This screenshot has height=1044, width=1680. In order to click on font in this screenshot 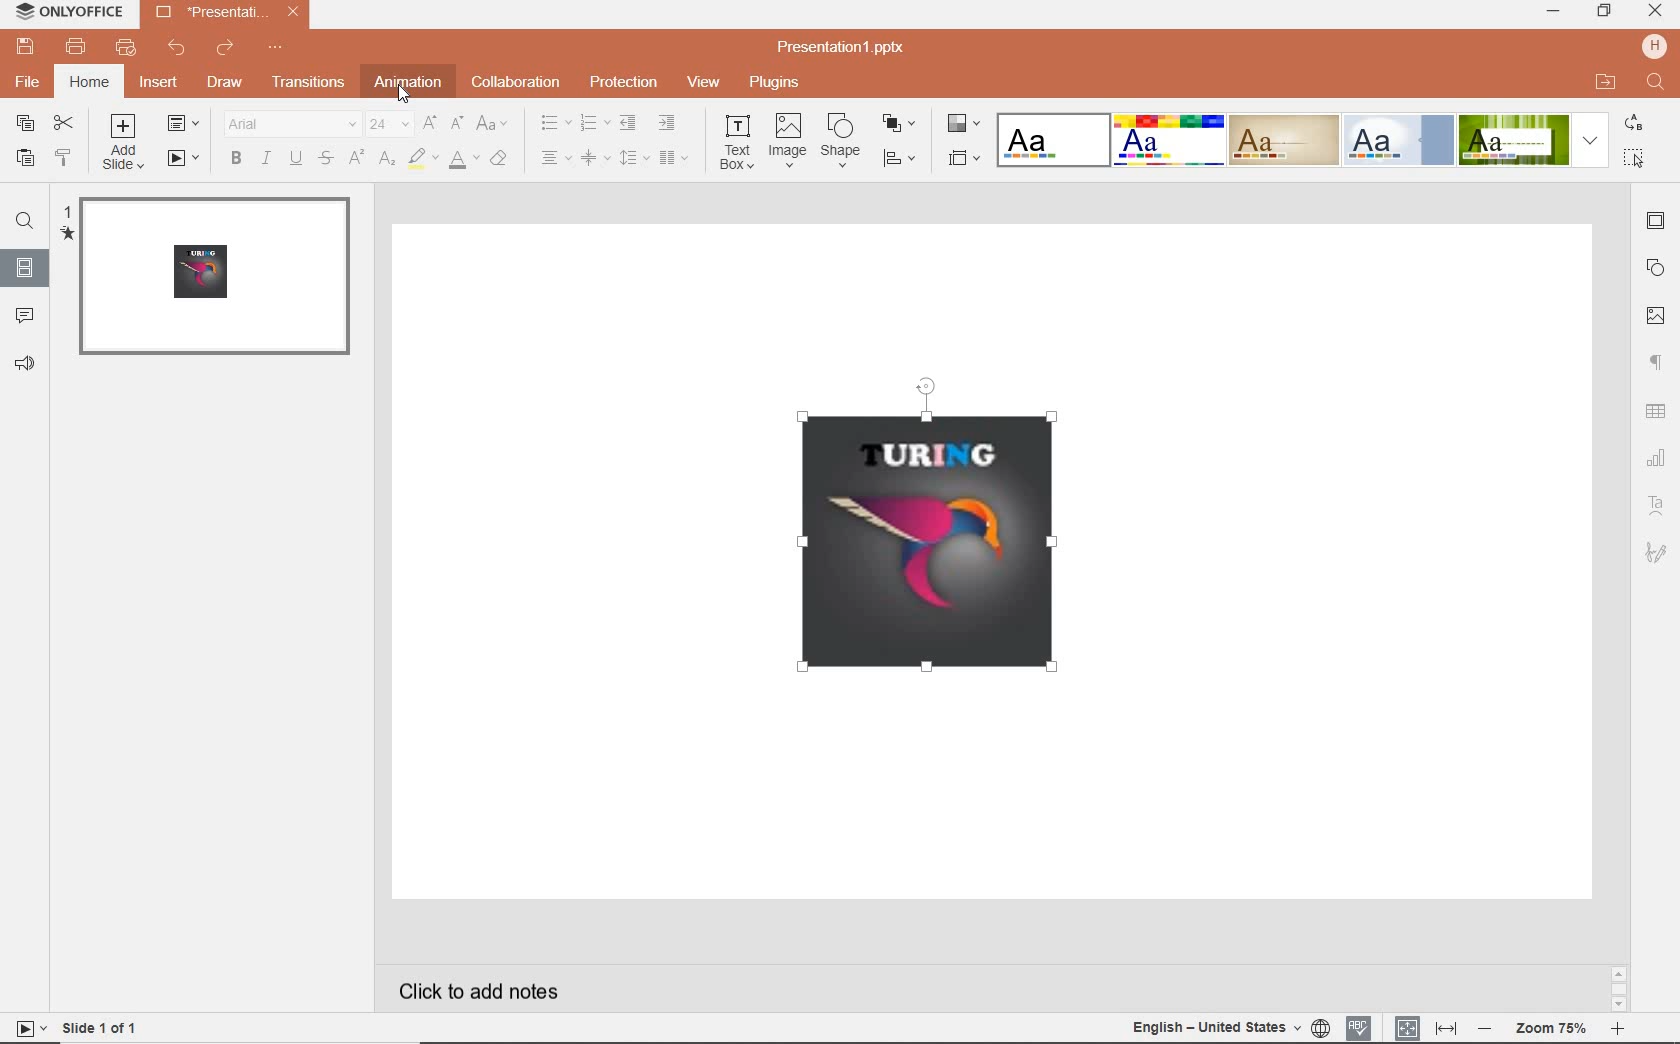, I will do `click(289, 123)`.